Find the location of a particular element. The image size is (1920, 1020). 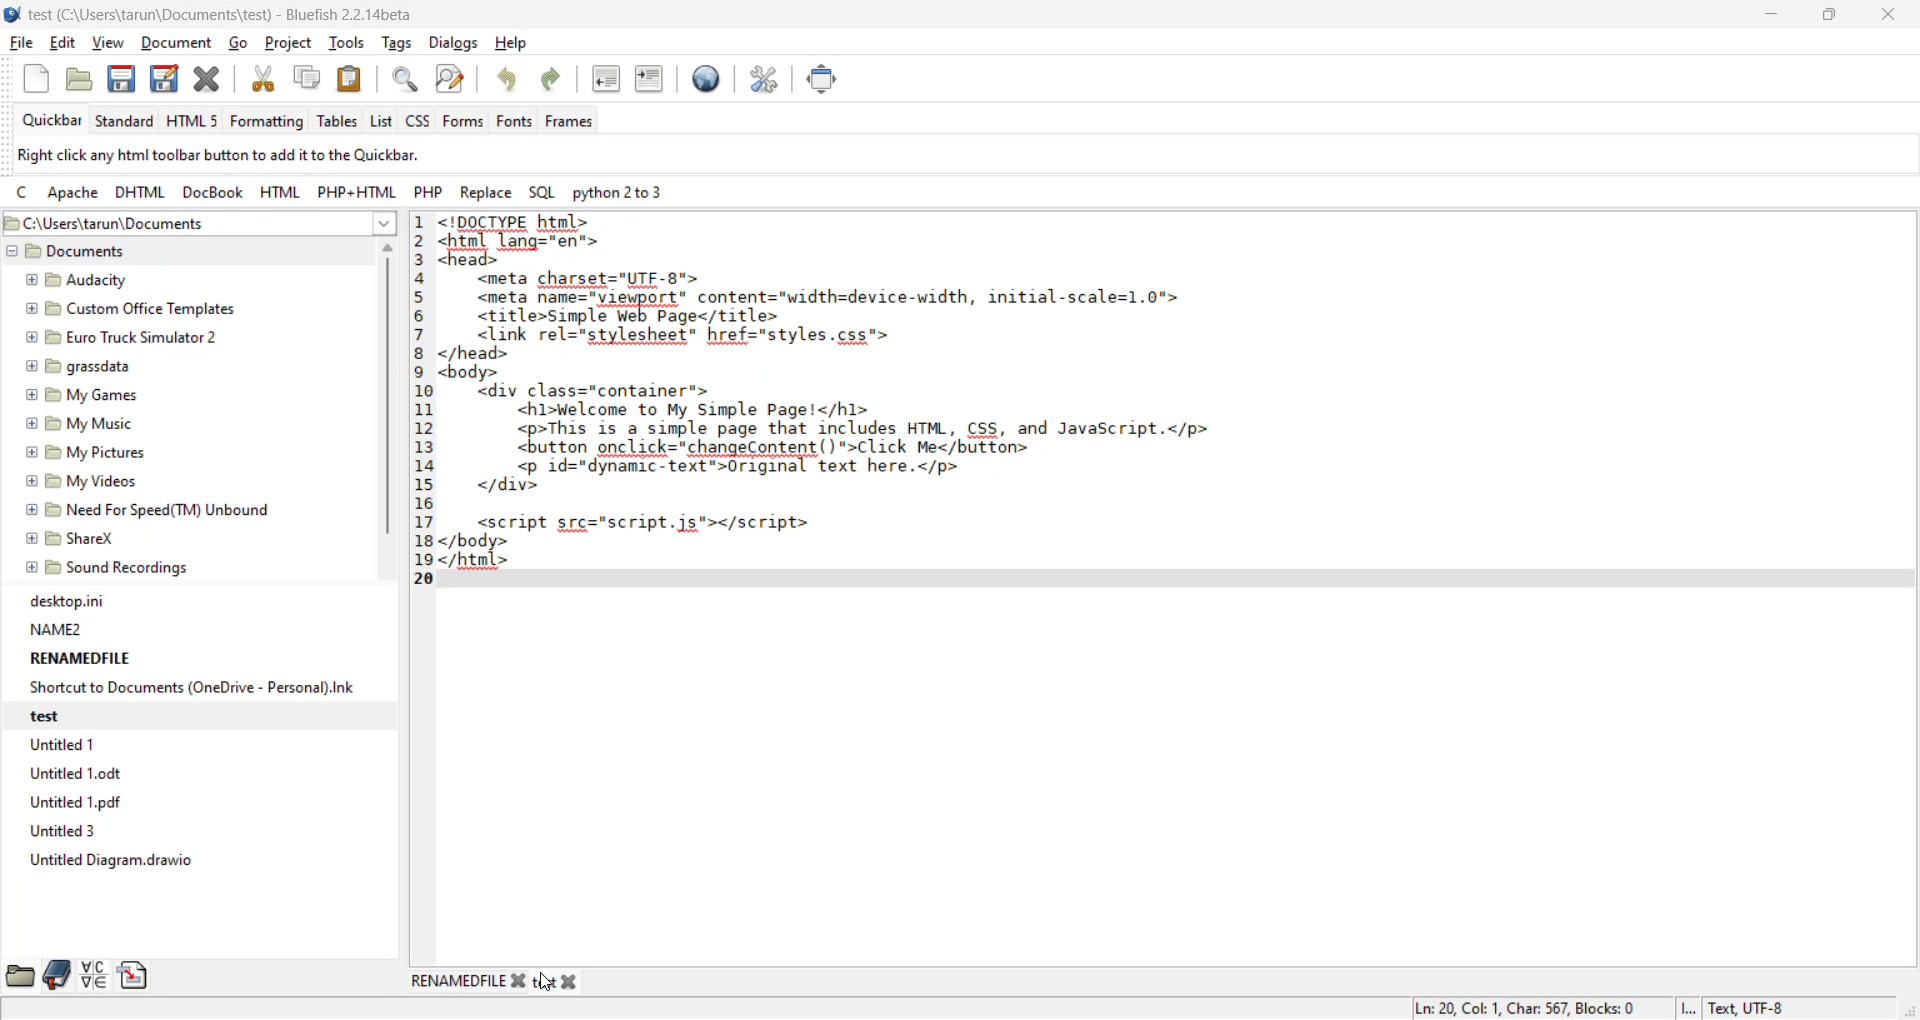

custom Office Templates is located at coordinates (133, 309).